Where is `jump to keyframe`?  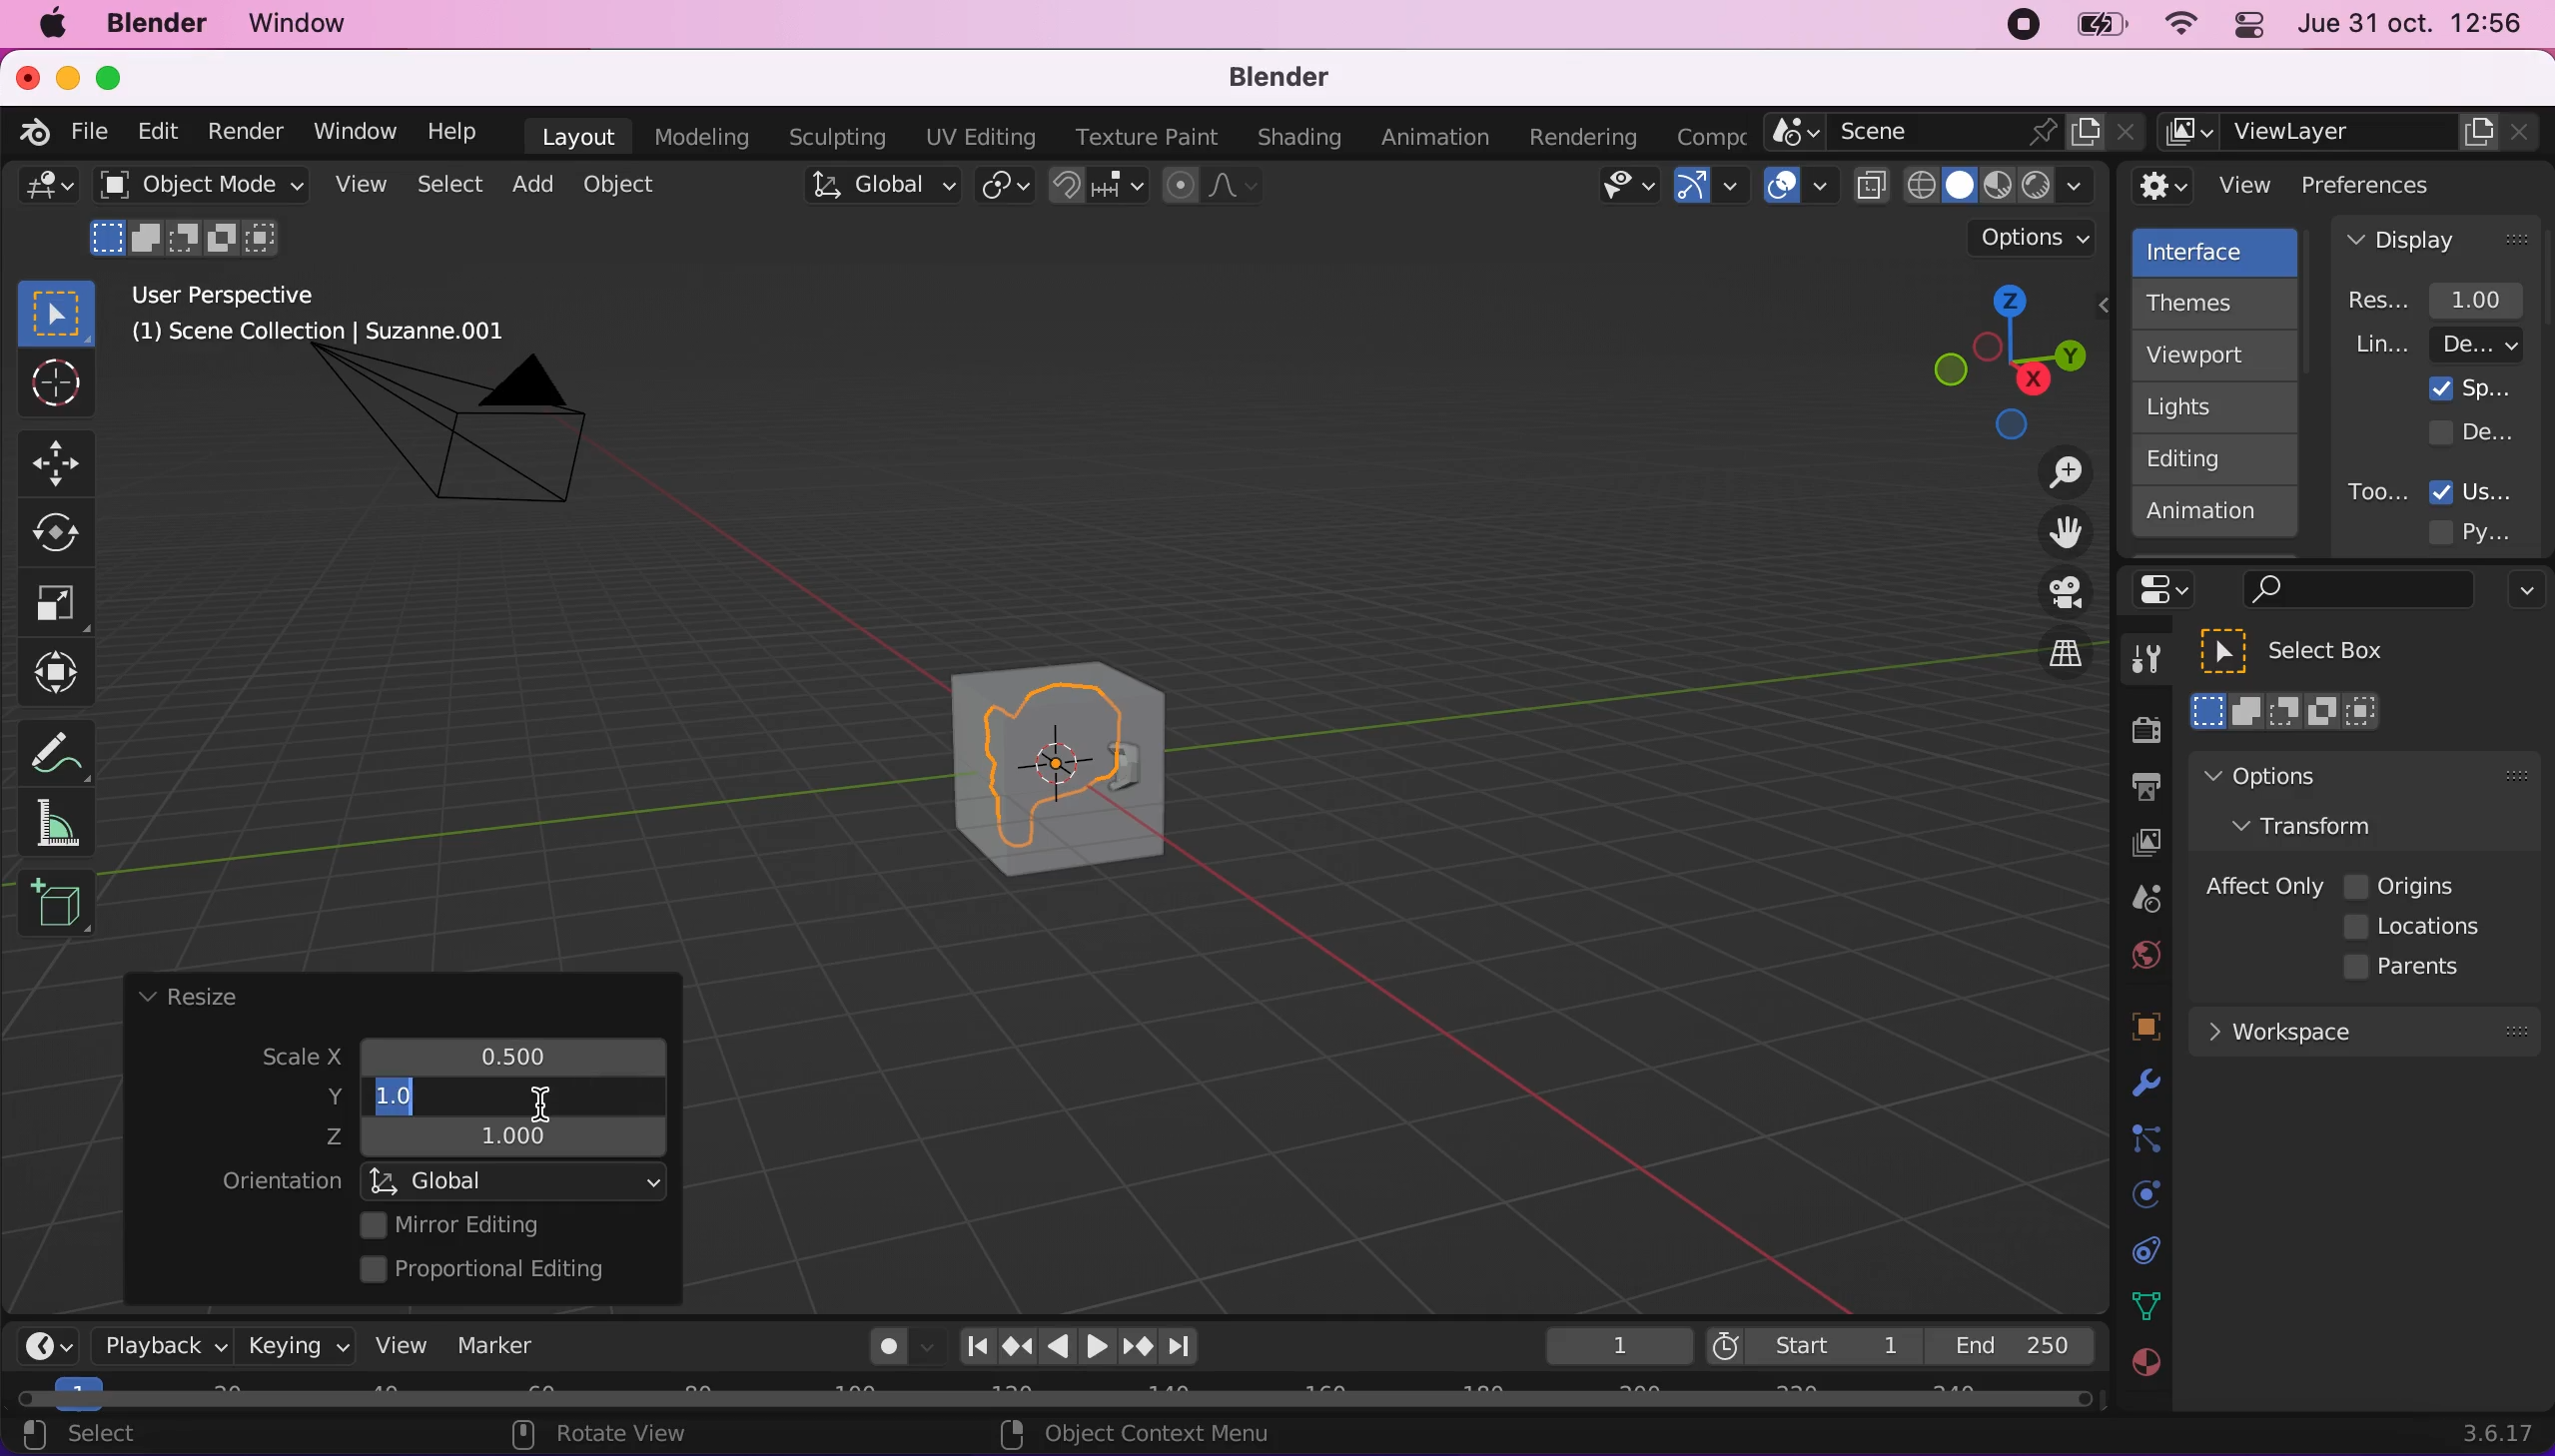
jump to keyframe is located at coordinates (1139, 1350).